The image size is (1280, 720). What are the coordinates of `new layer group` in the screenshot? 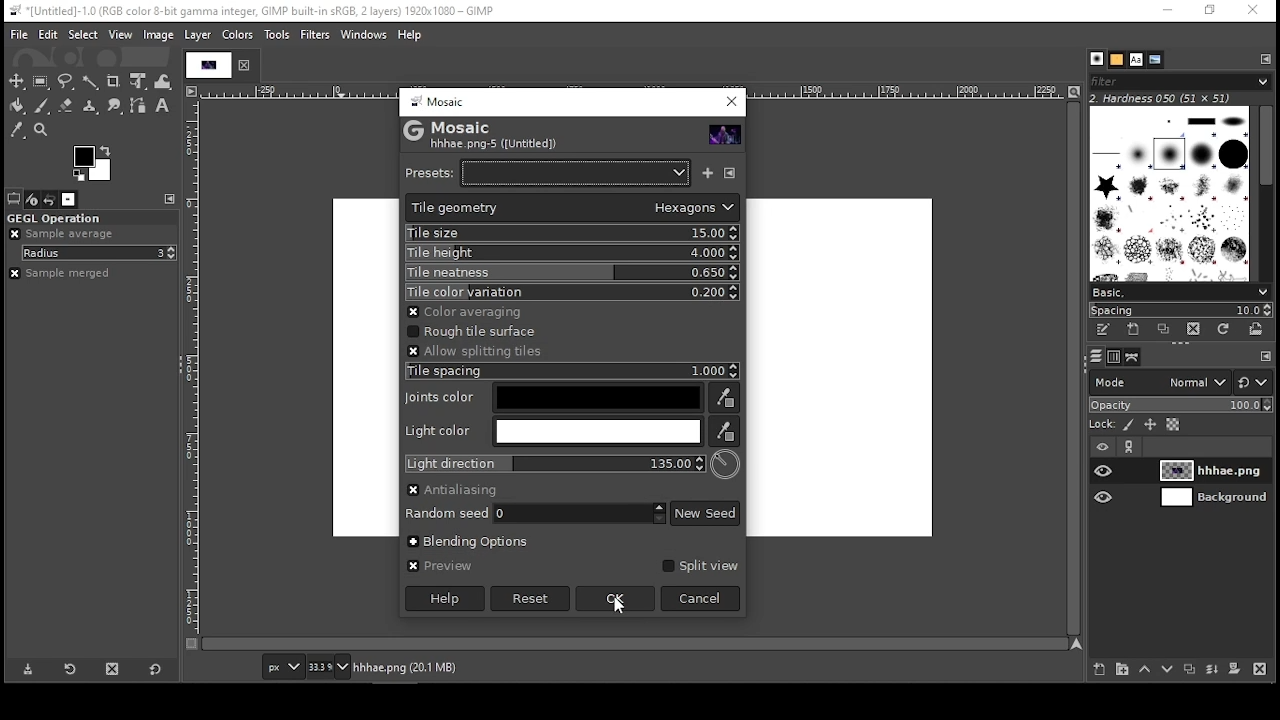 It's located at (1124, 669).